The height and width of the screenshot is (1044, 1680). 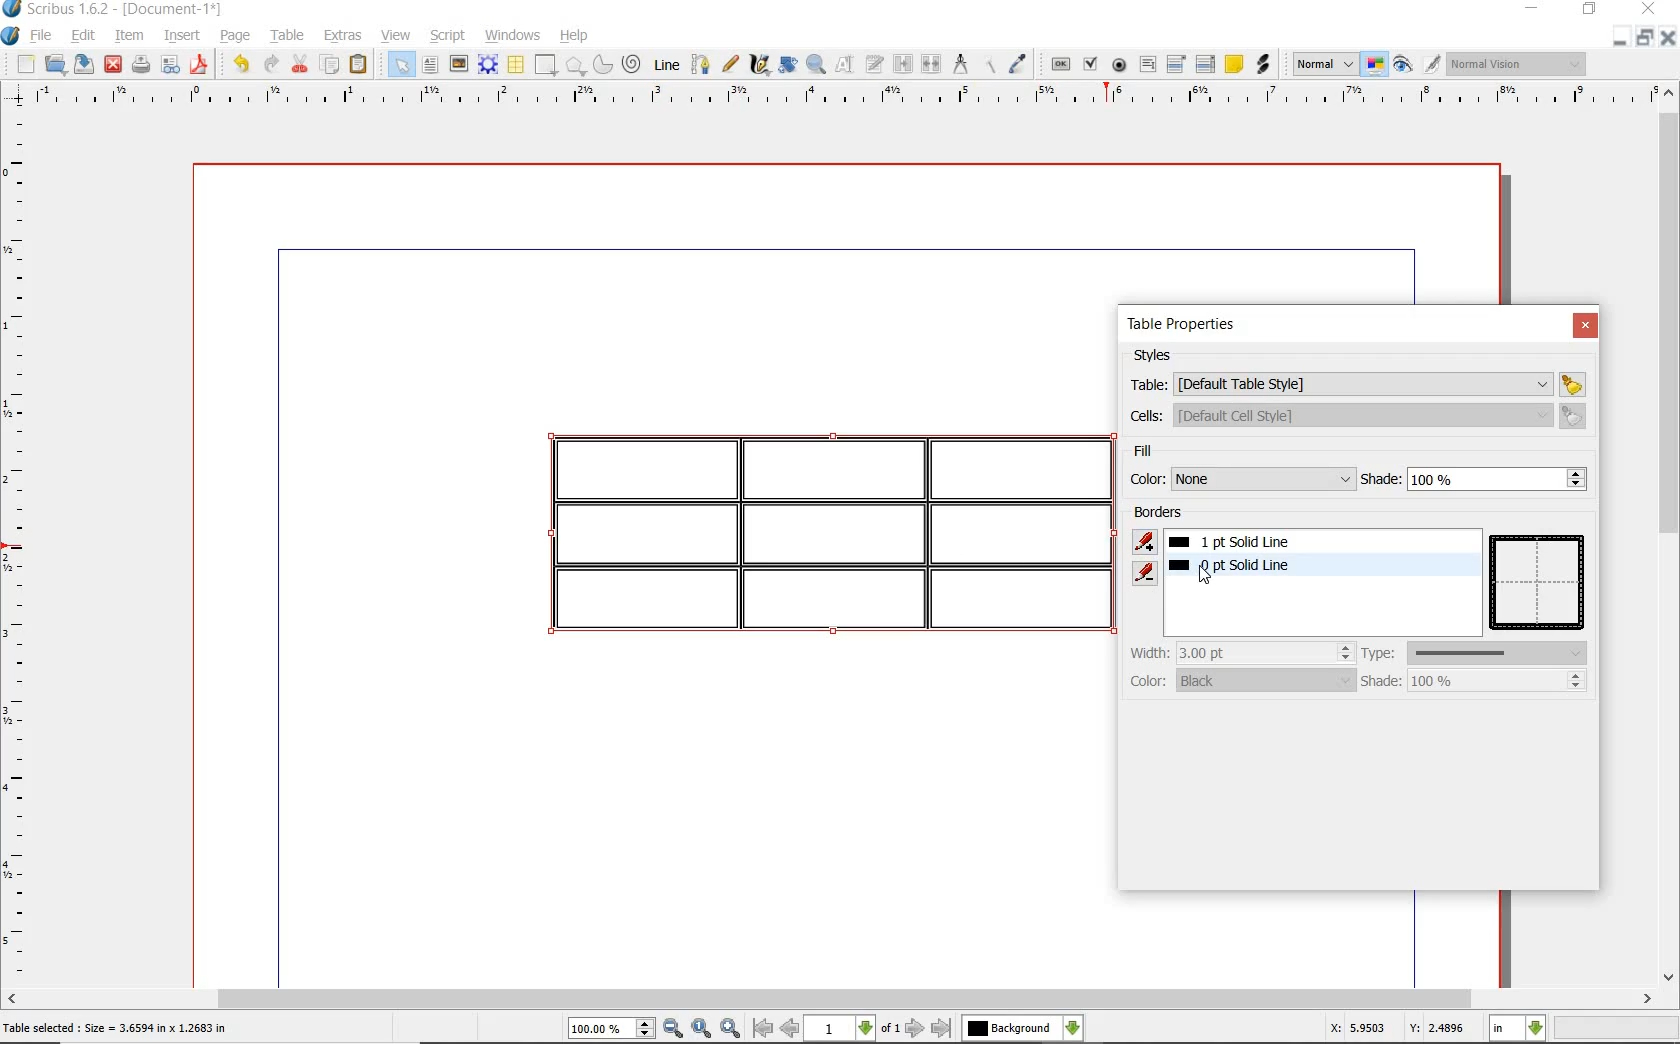 I want to click on item, so click(x=128, y=37).